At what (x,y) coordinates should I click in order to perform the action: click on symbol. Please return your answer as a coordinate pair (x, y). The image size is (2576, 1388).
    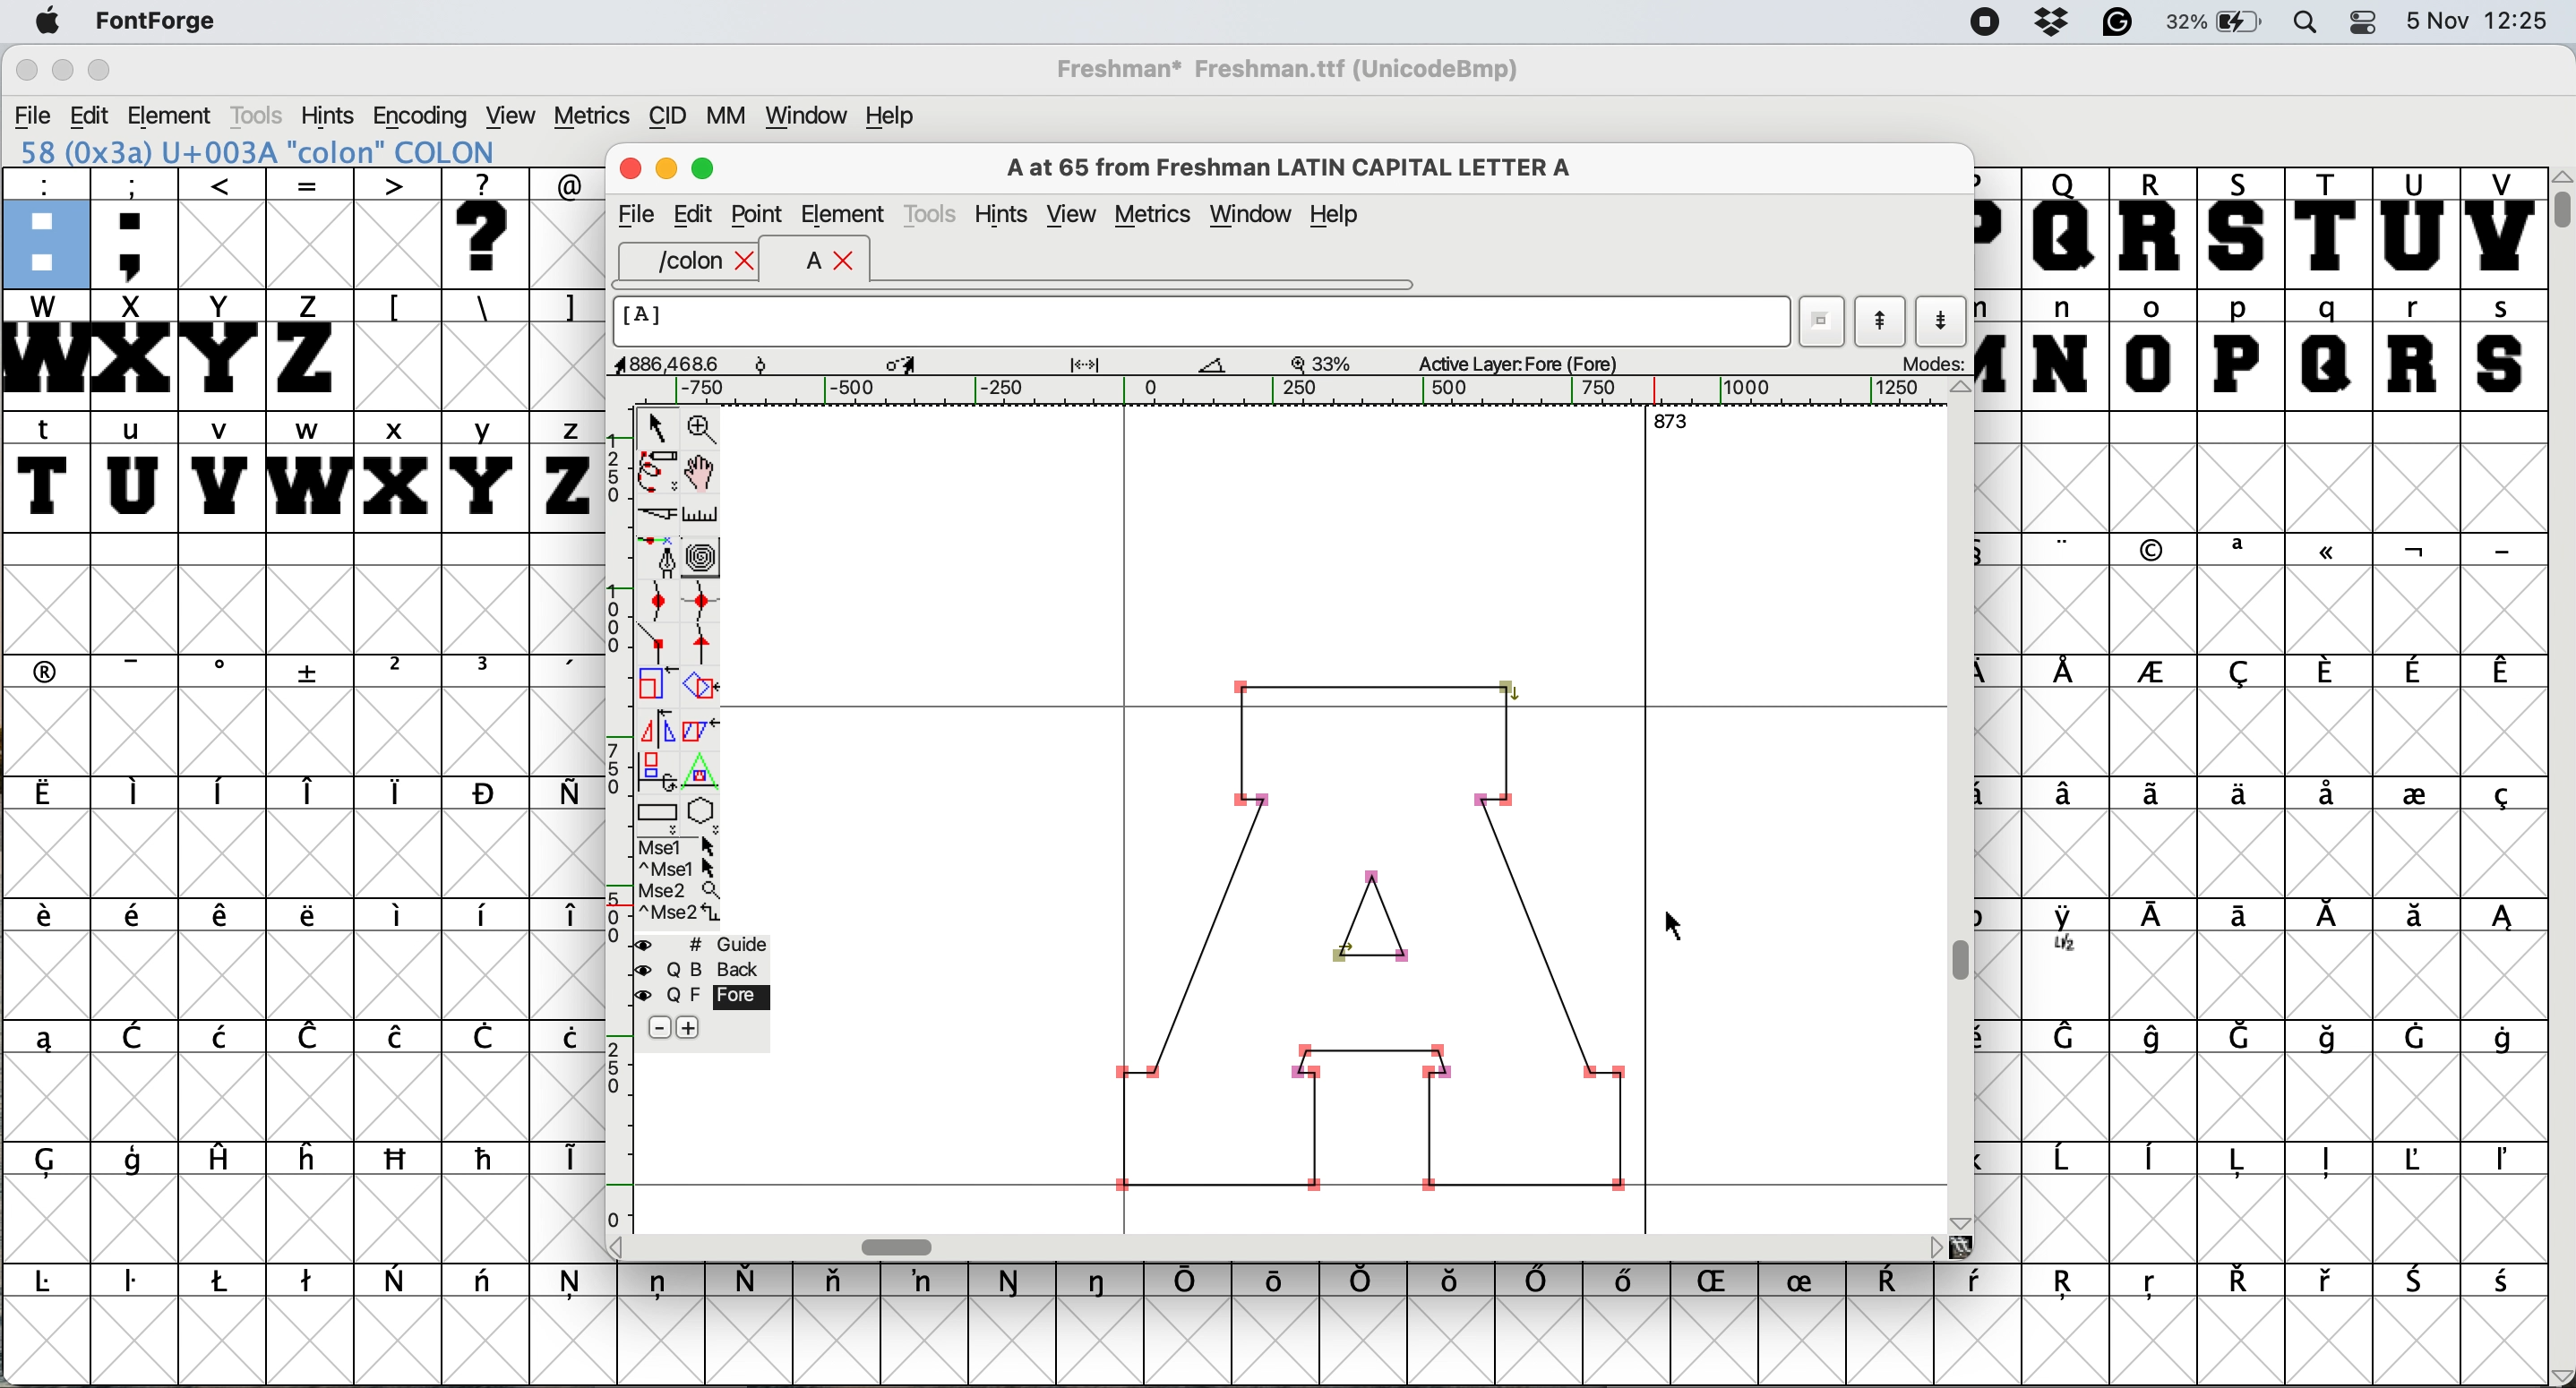
    Looking at the image, I should click on (308, 917).